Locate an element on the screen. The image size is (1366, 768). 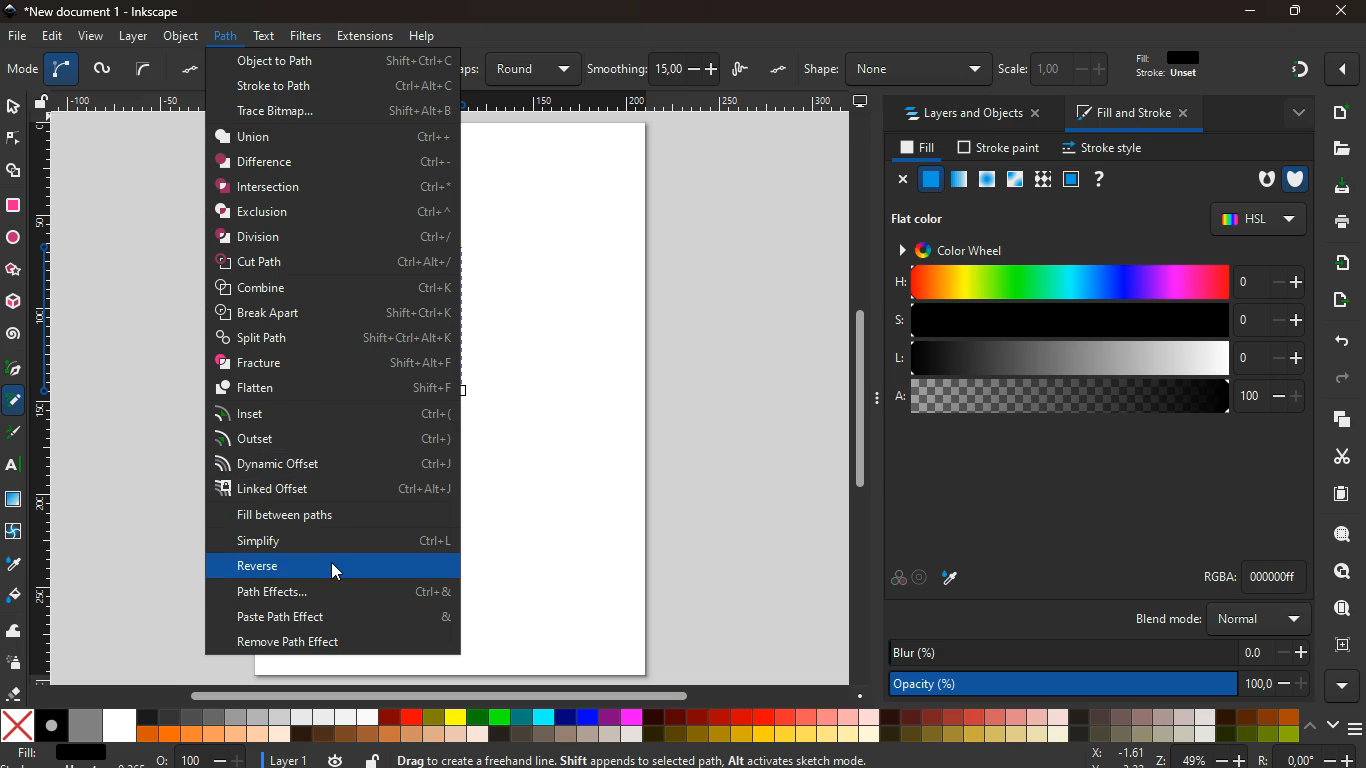
glass is located at coordinates (958, 181).